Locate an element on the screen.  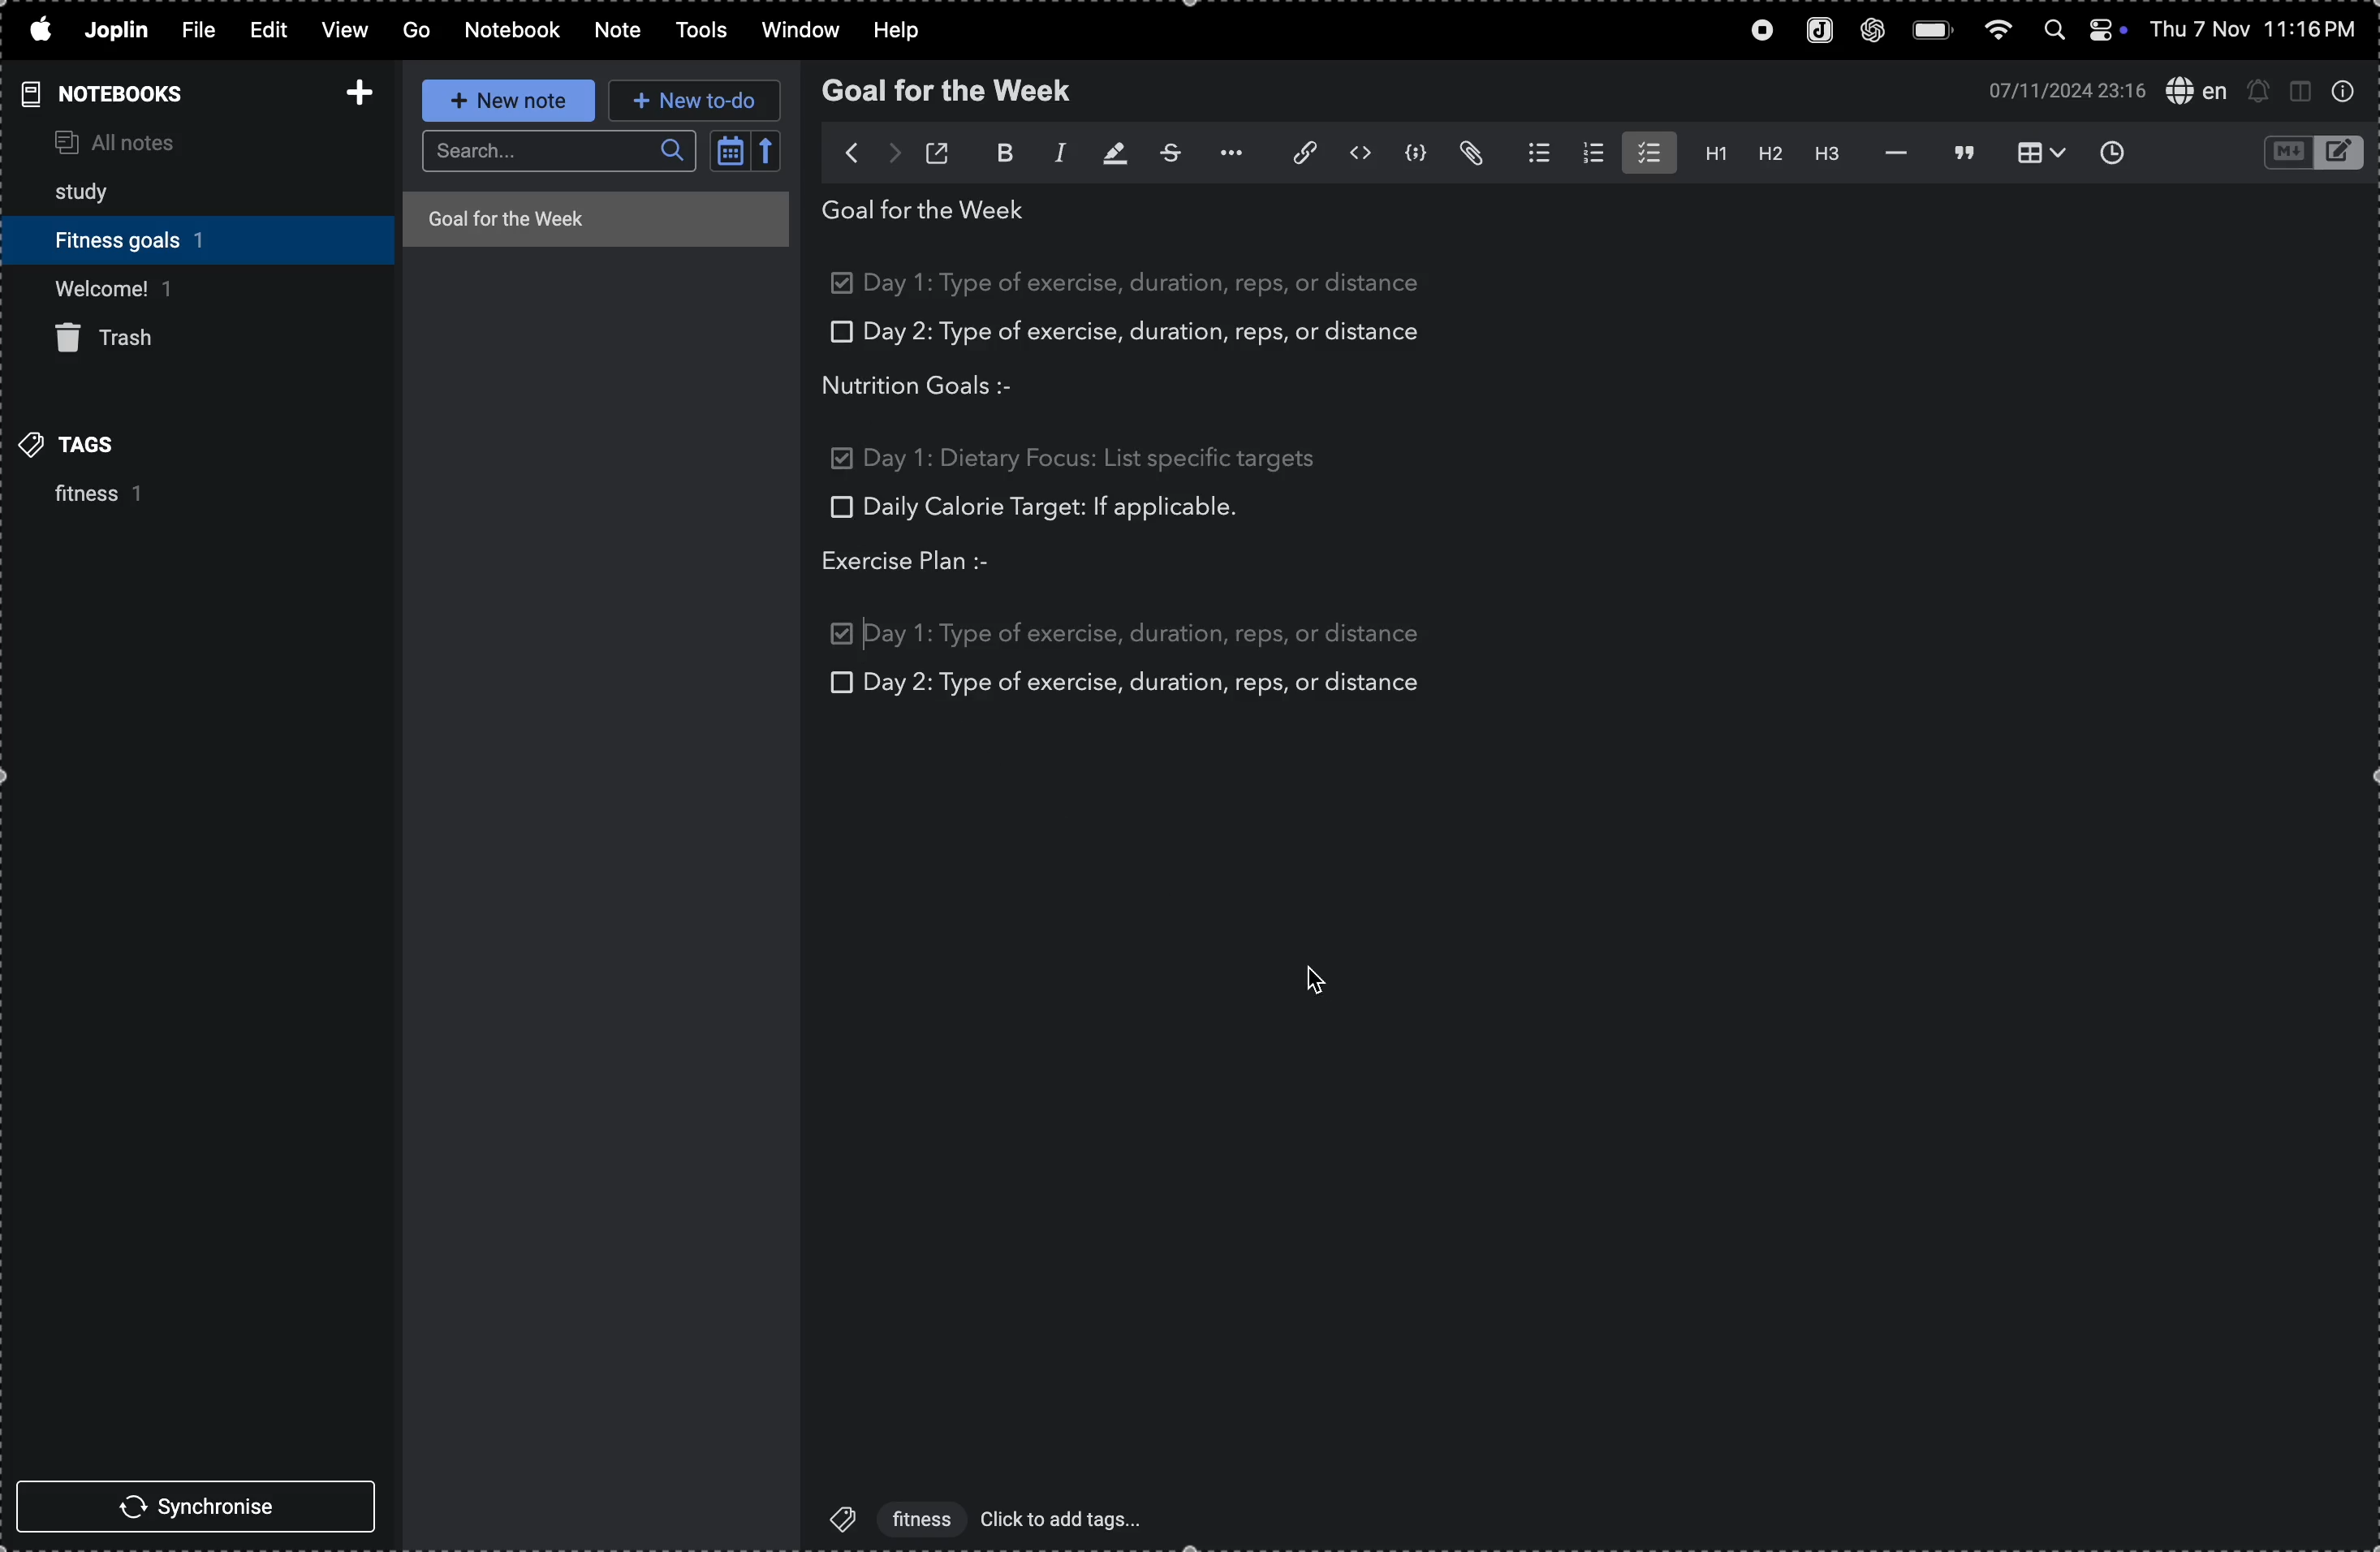
new note is located at coordinates (506, 99).